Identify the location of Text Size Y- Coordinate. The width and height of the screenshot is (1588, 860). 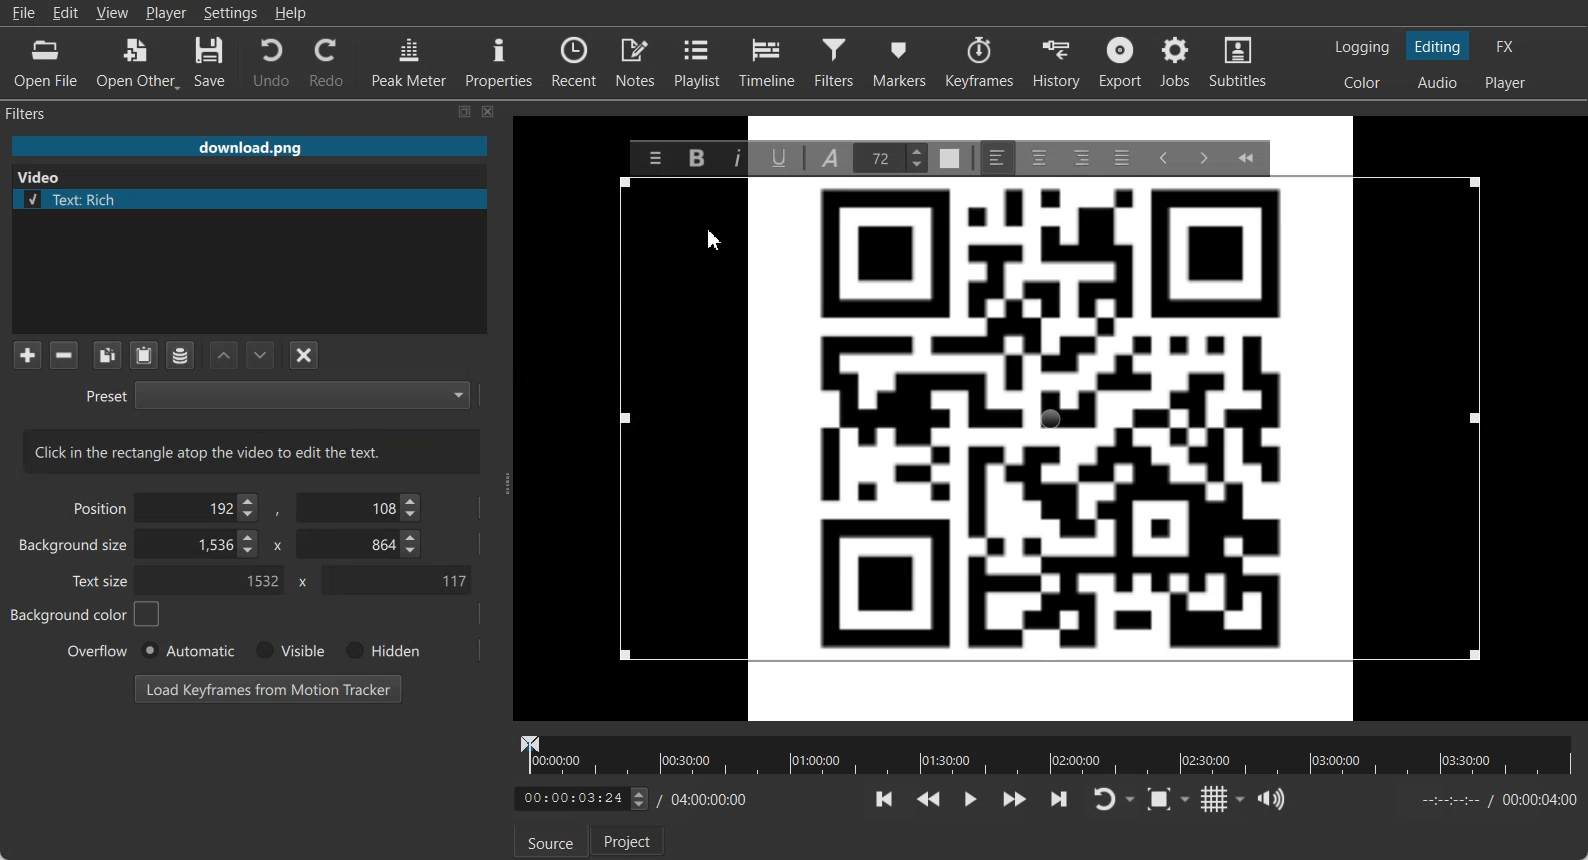
(396, 579).